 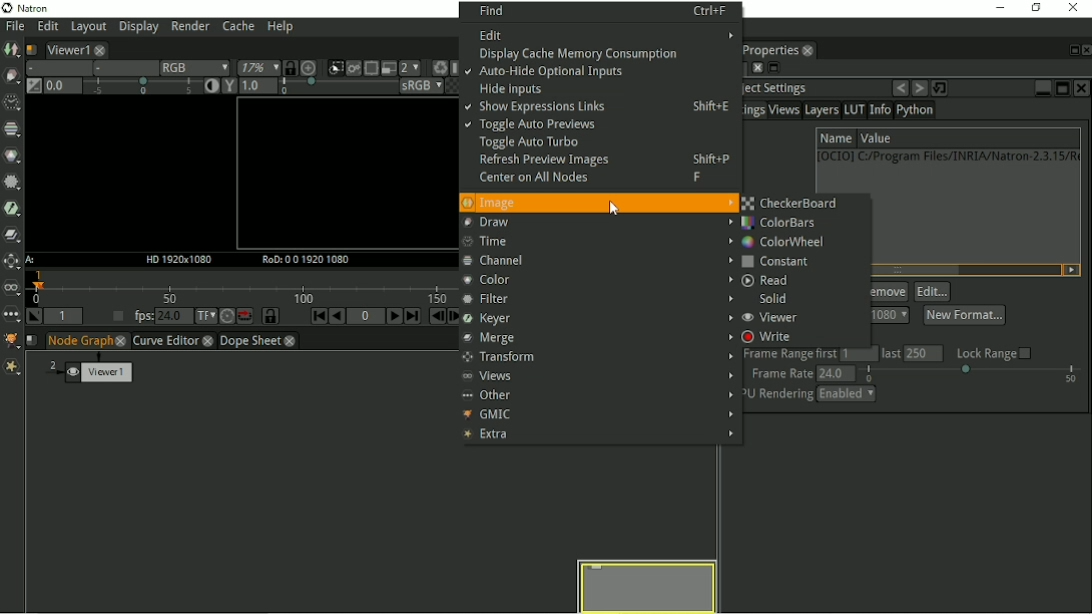 I want to click on Gamma correction, so click(x=303, y=87).